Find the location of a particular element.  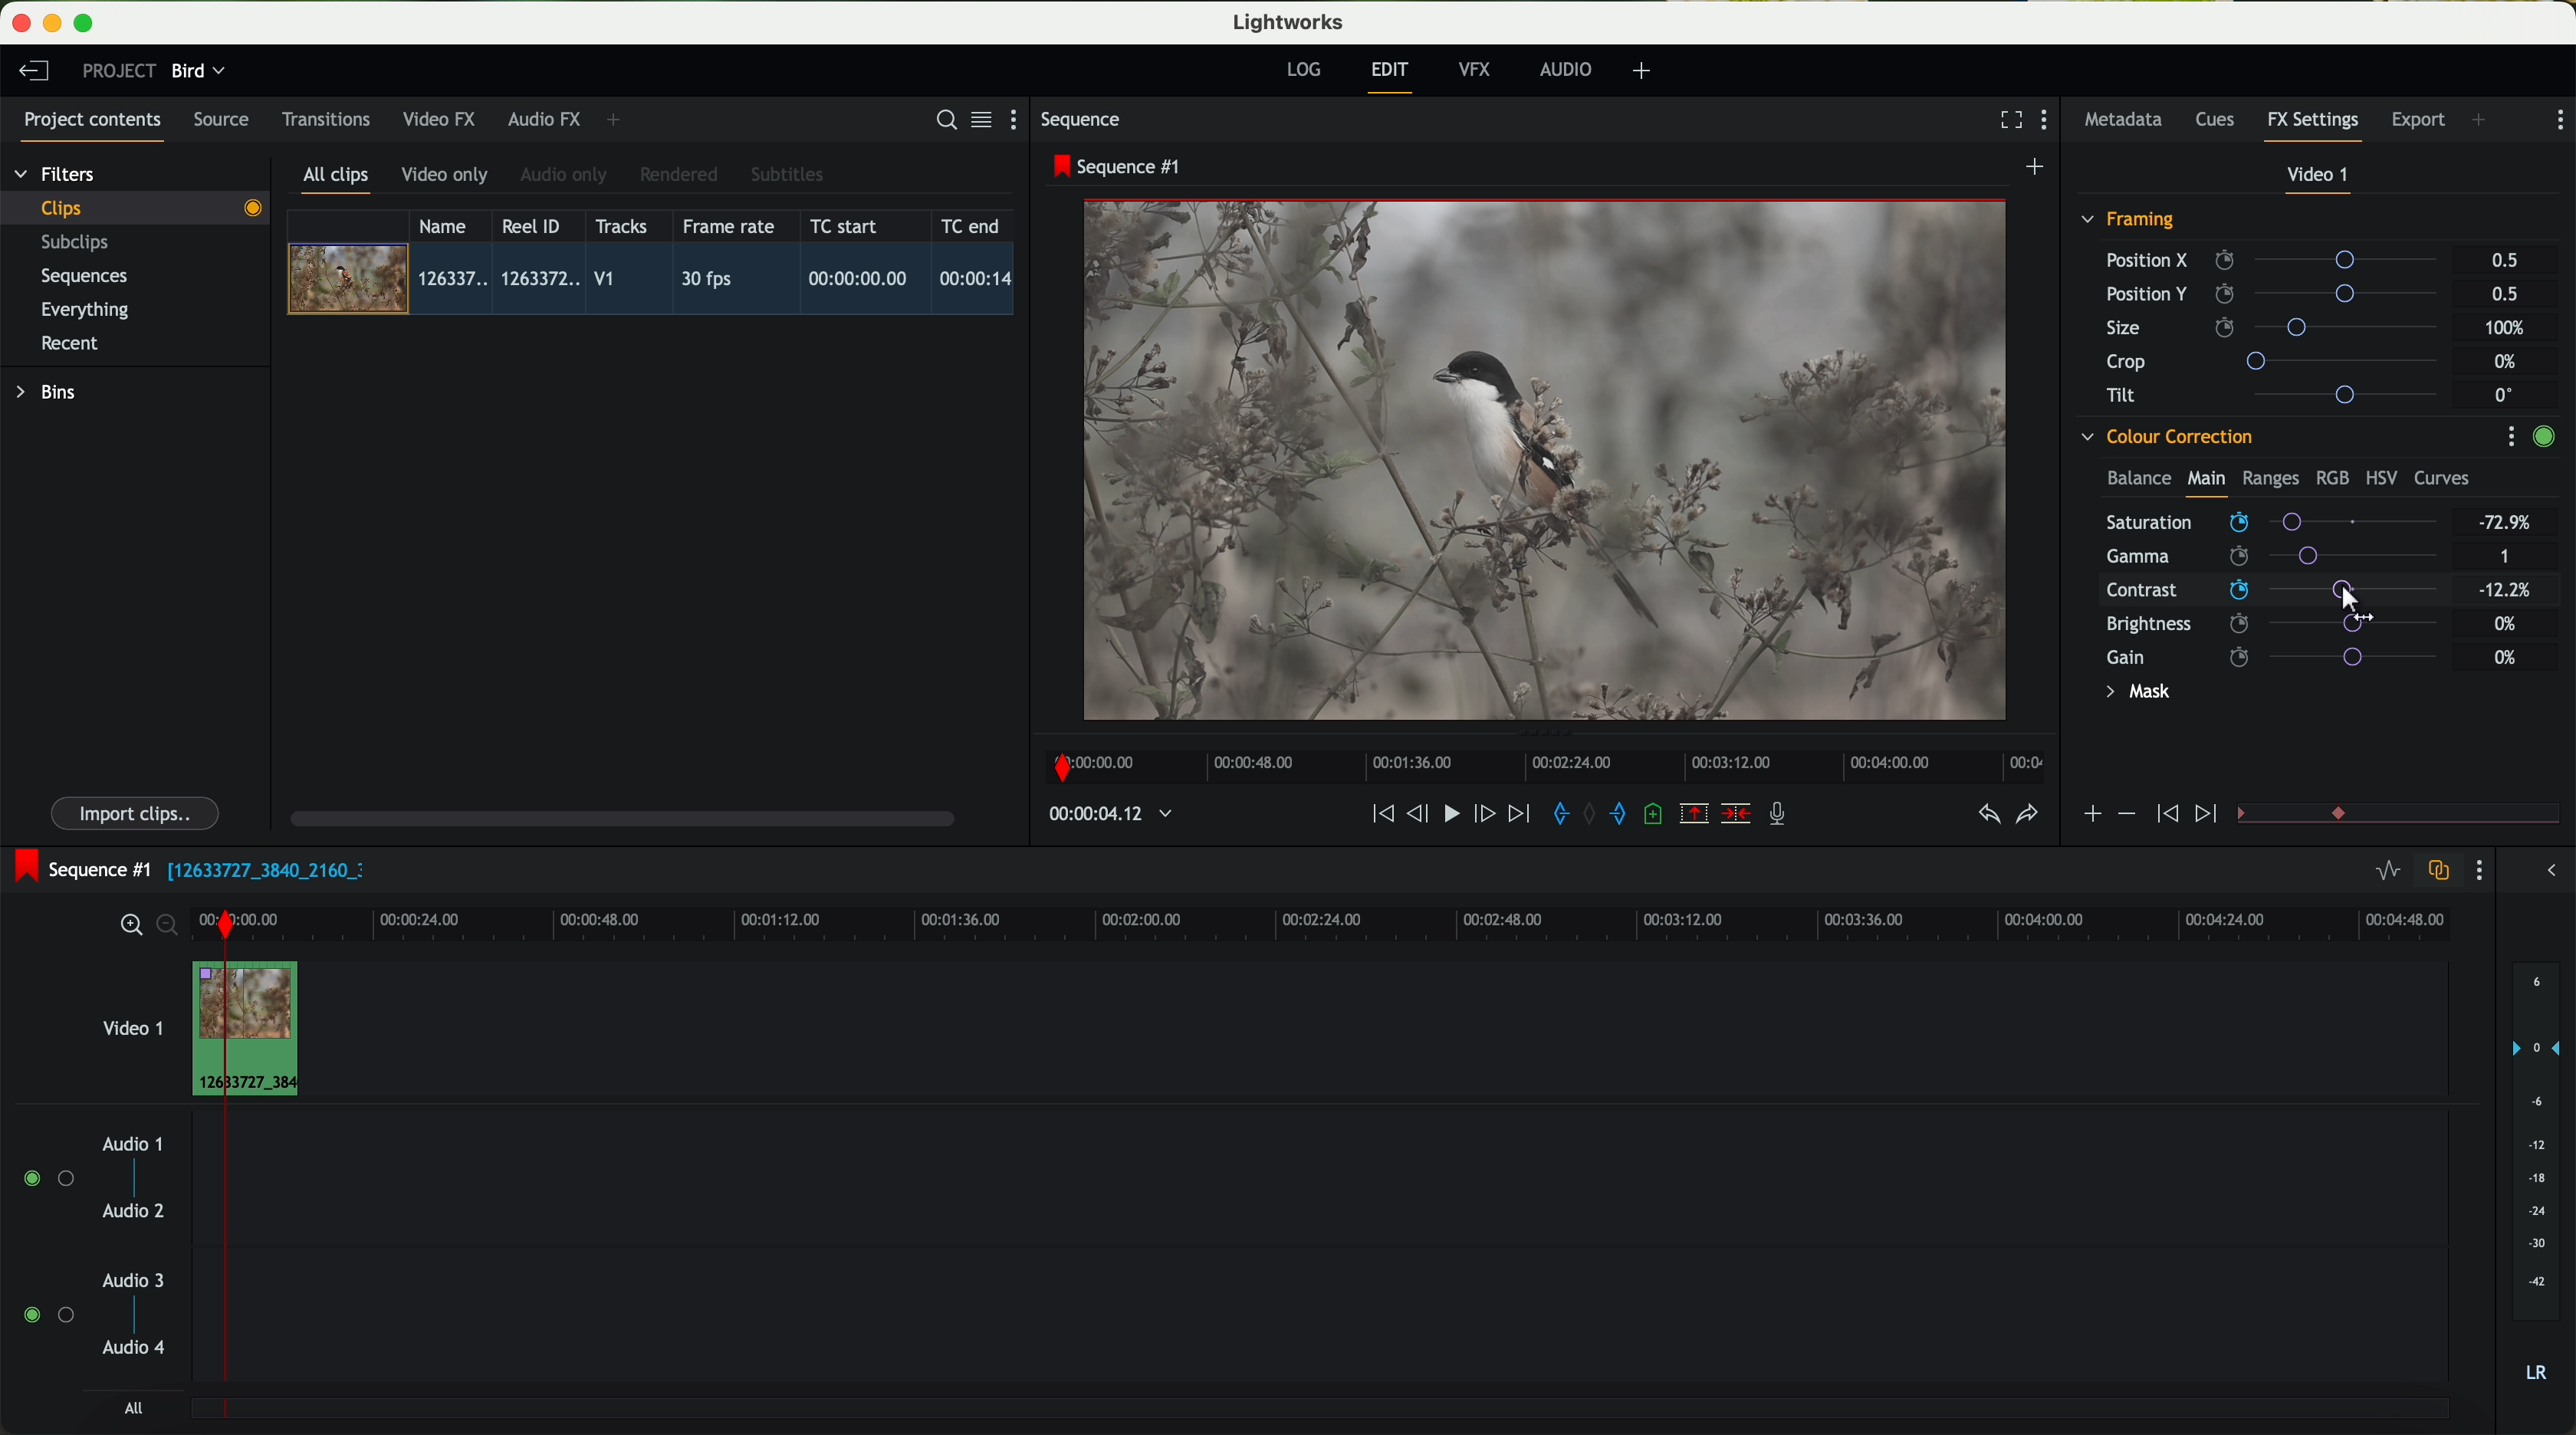

rewind is located at coordinates (1381, 815).